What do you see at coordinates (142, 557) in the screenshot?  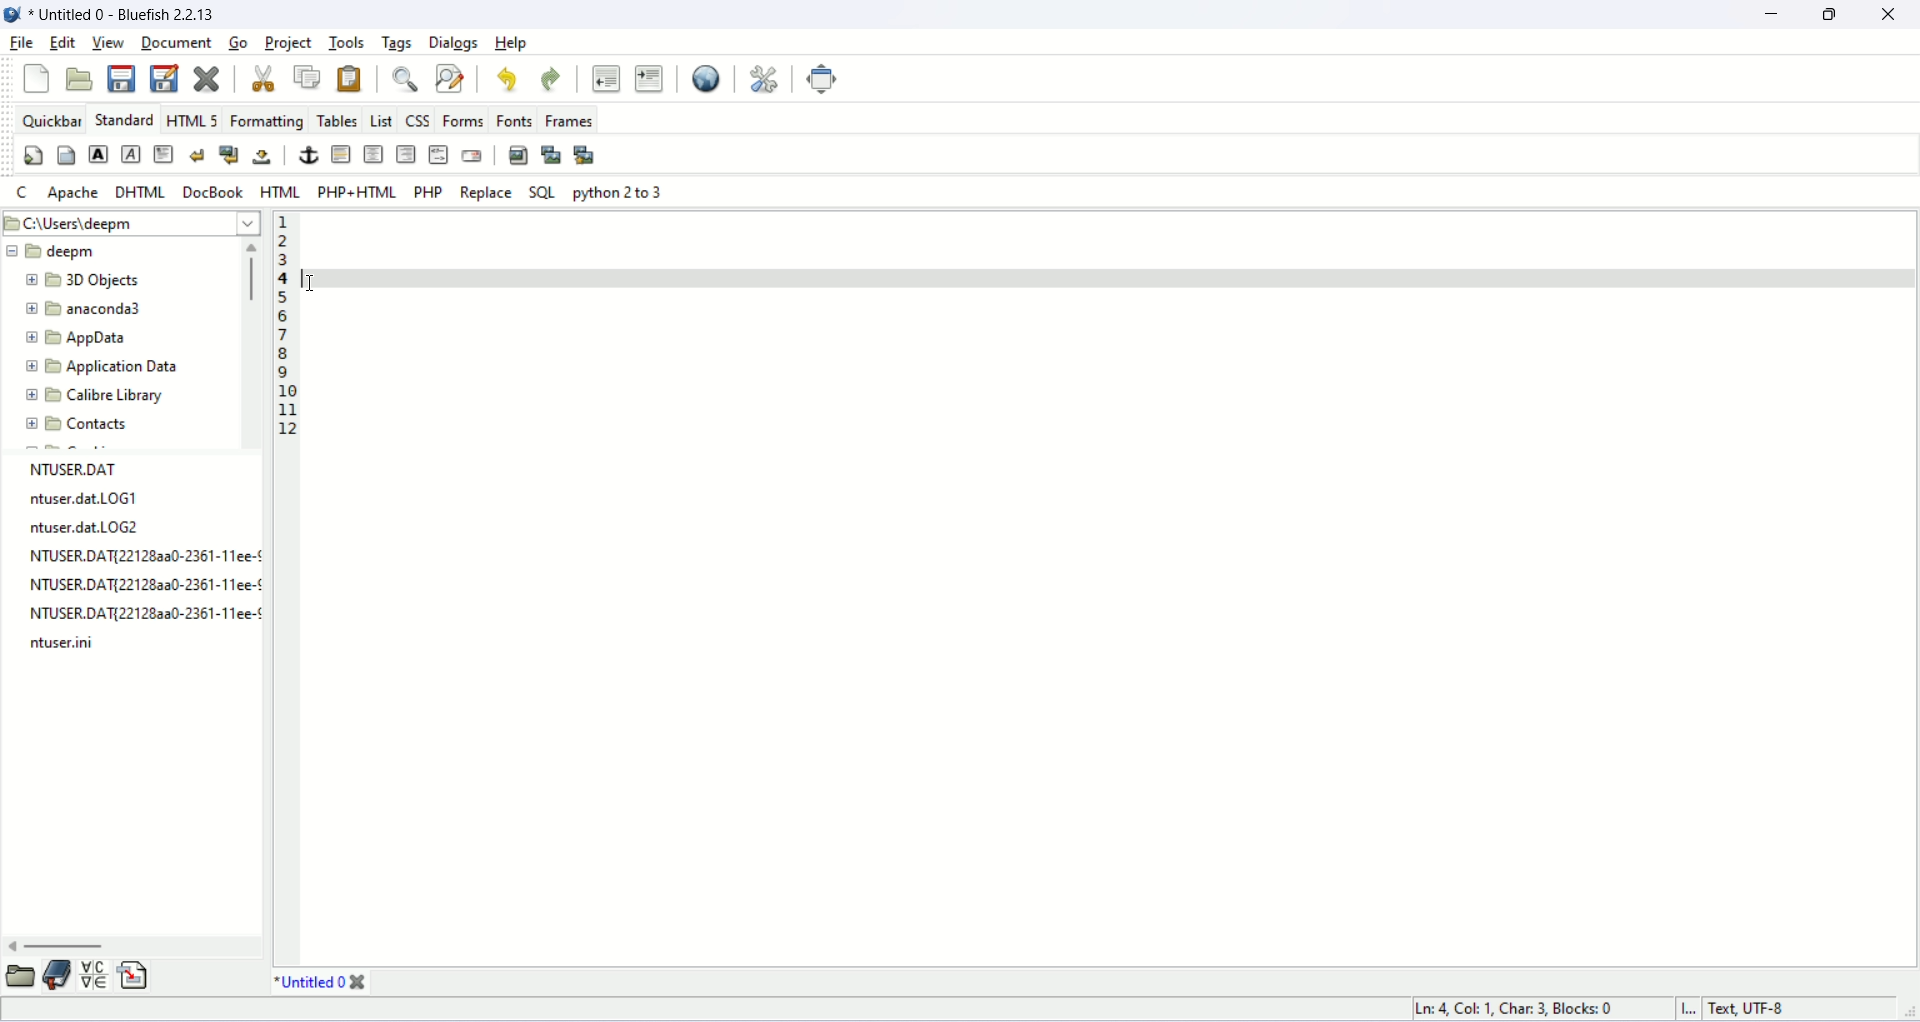 I see `filename` at bounding box center [142, 557].